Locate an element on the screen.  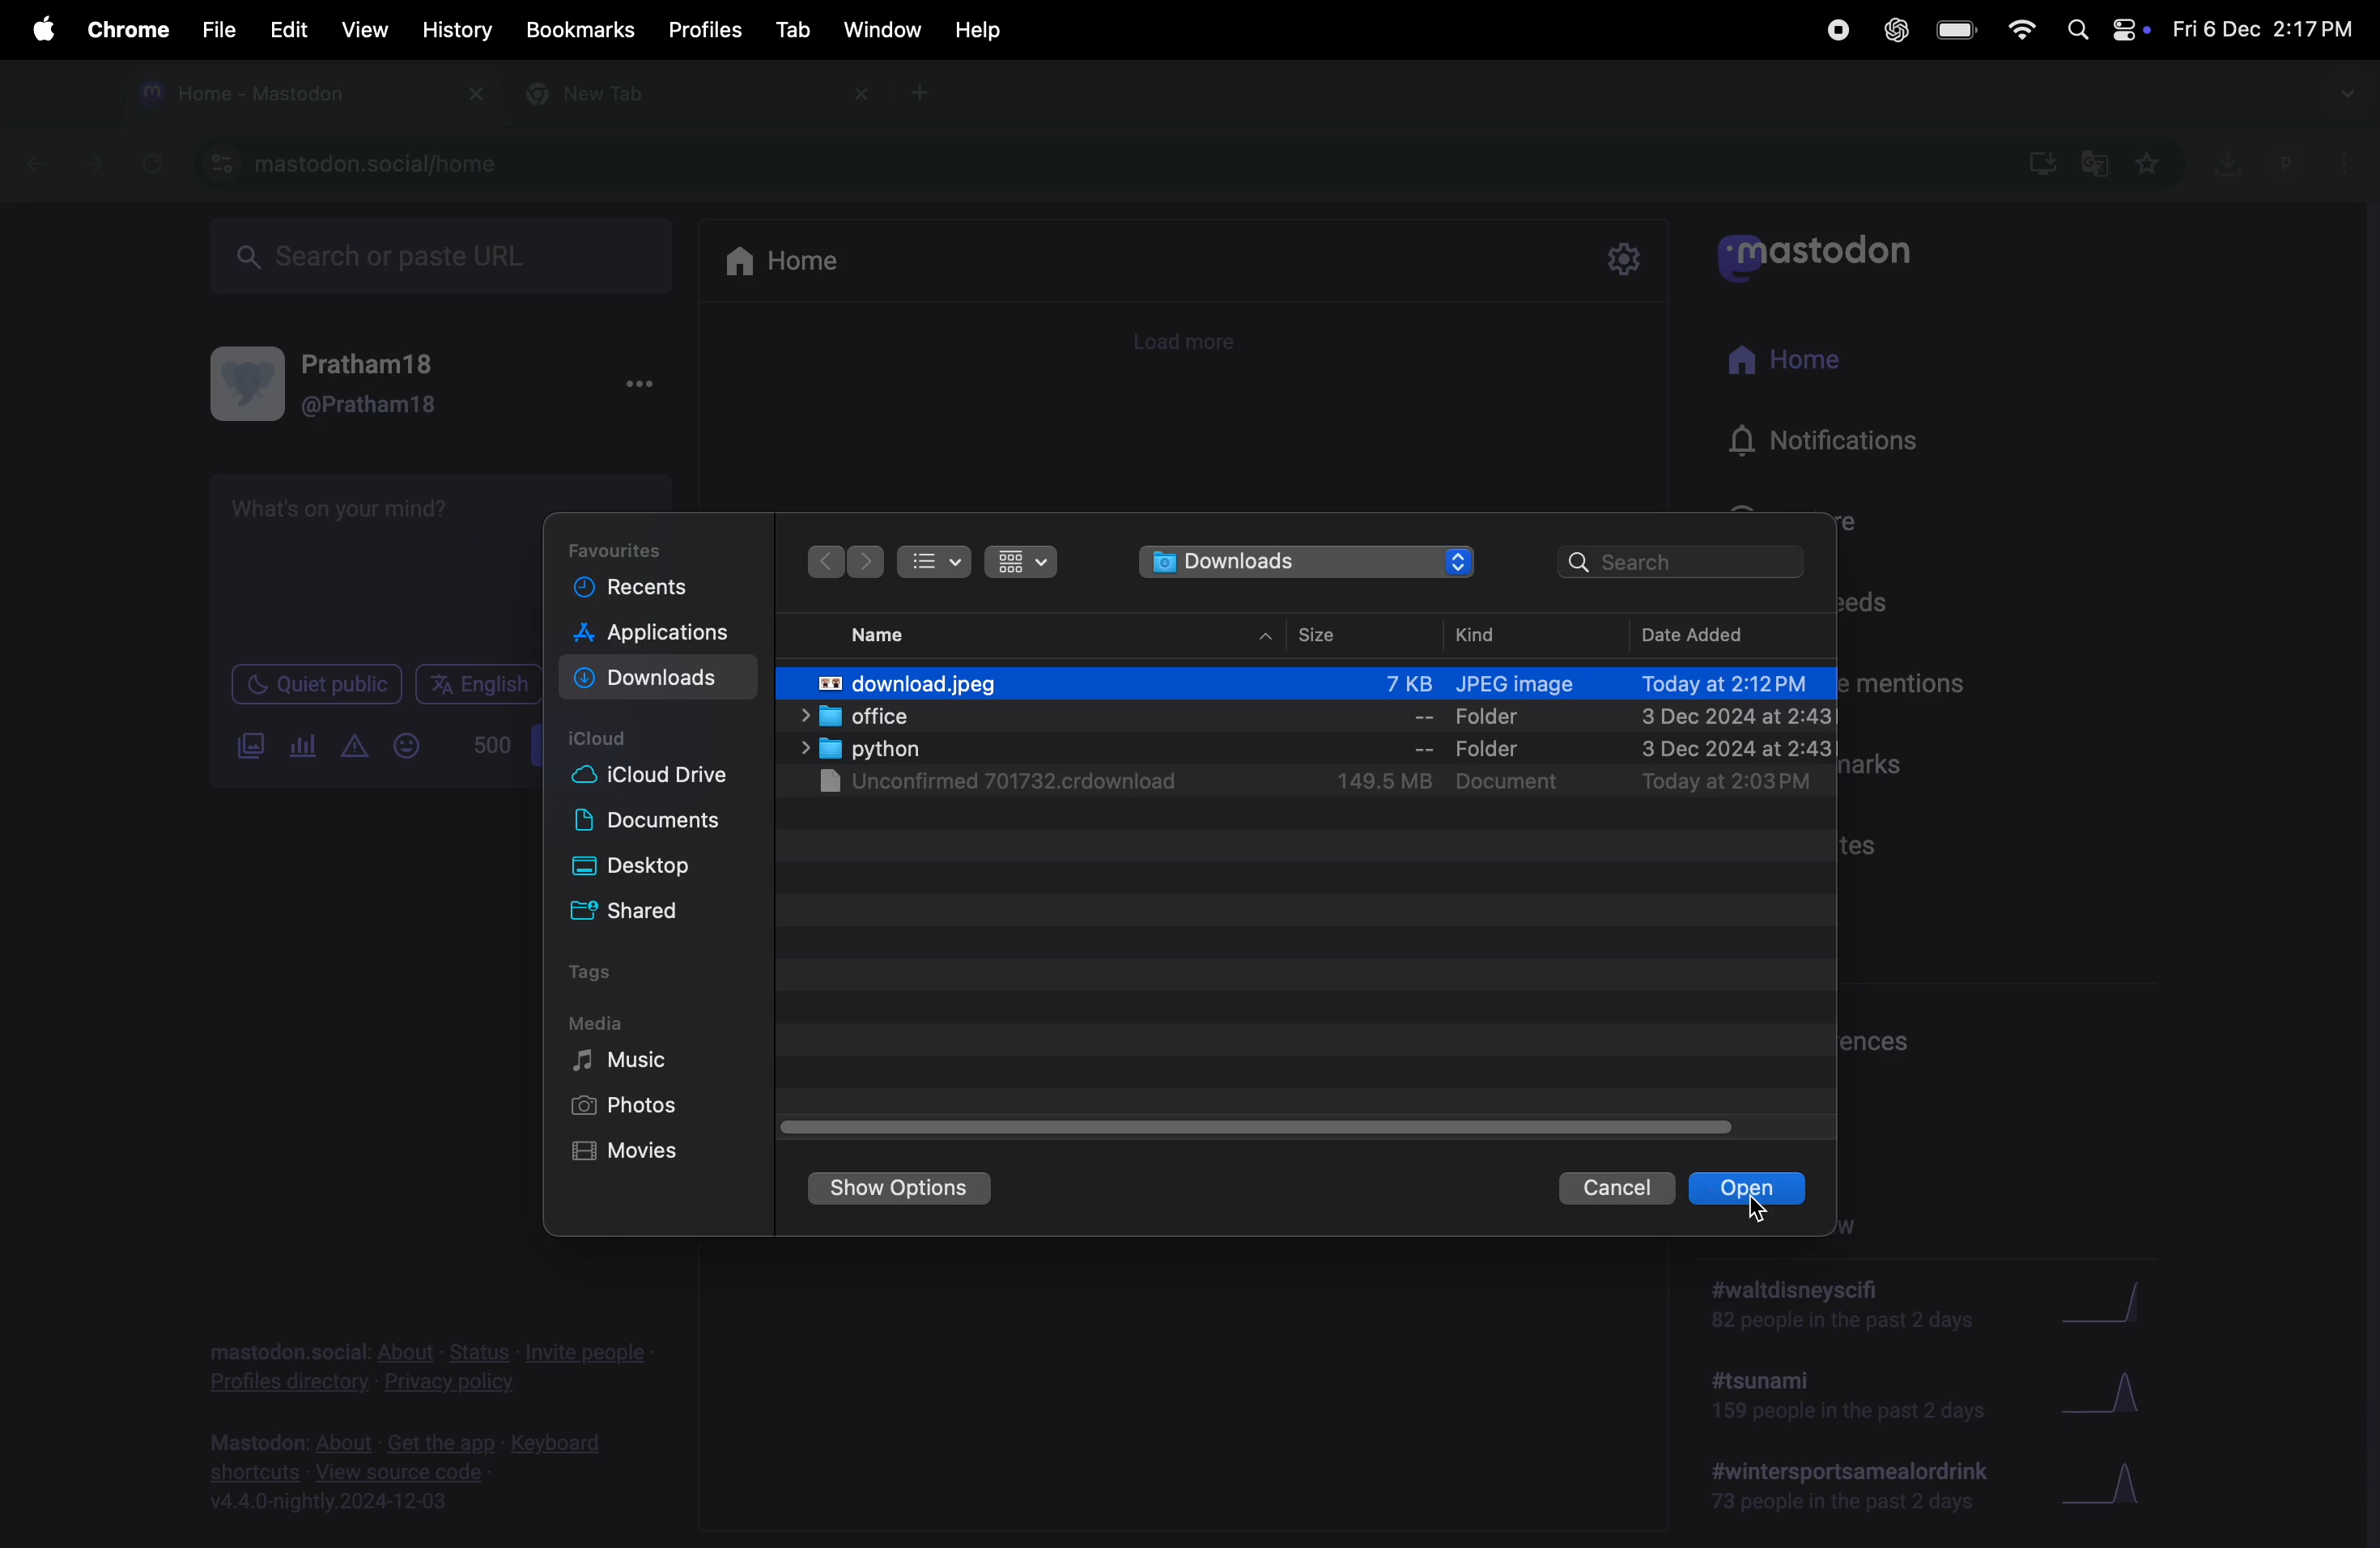
kind is located at coordinates (1481, 629).